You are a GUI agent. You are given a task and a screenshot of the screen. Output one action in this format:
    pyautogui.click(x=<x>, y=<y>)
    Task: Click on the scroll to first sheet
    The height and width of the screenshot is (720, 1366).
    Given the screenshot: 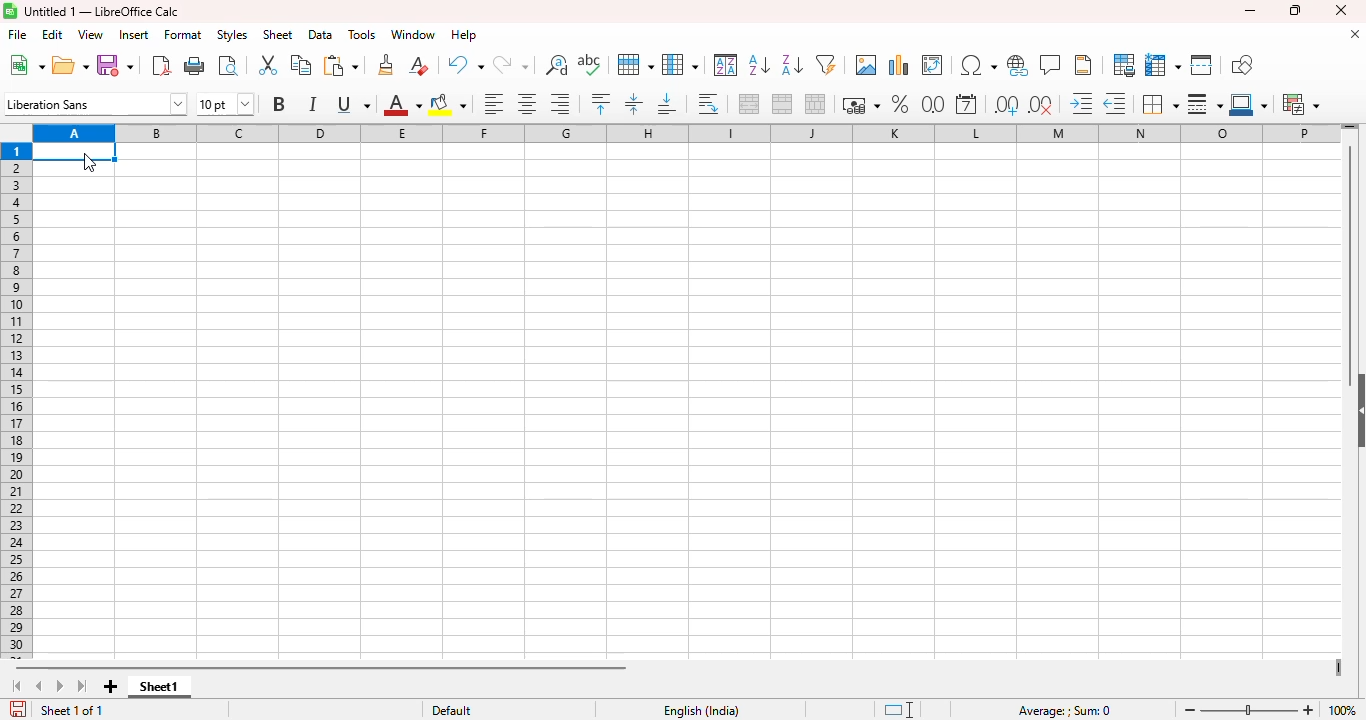 What is the action you would take?
    pyautogui.click(x=18, y=686)
    